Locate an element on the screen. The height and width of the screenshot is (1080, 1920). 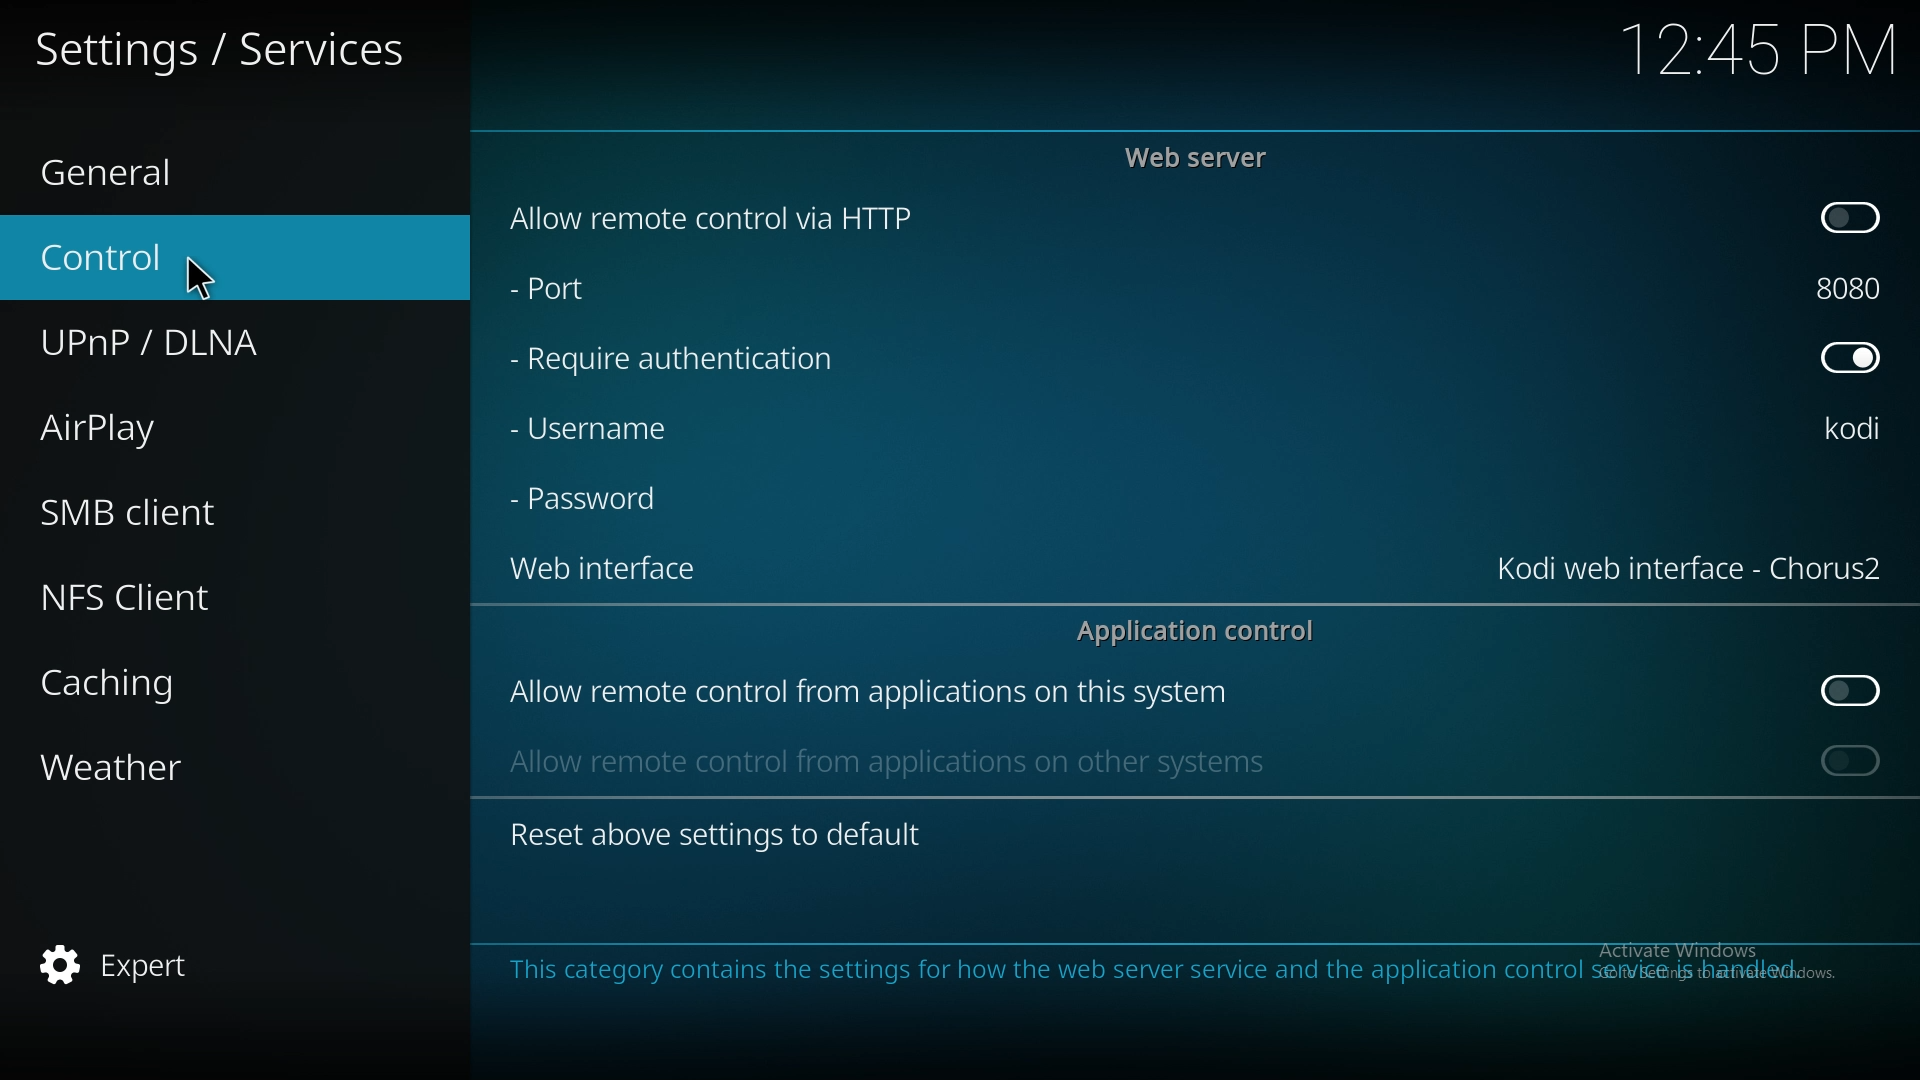
control is located at coordinates (192, 255).